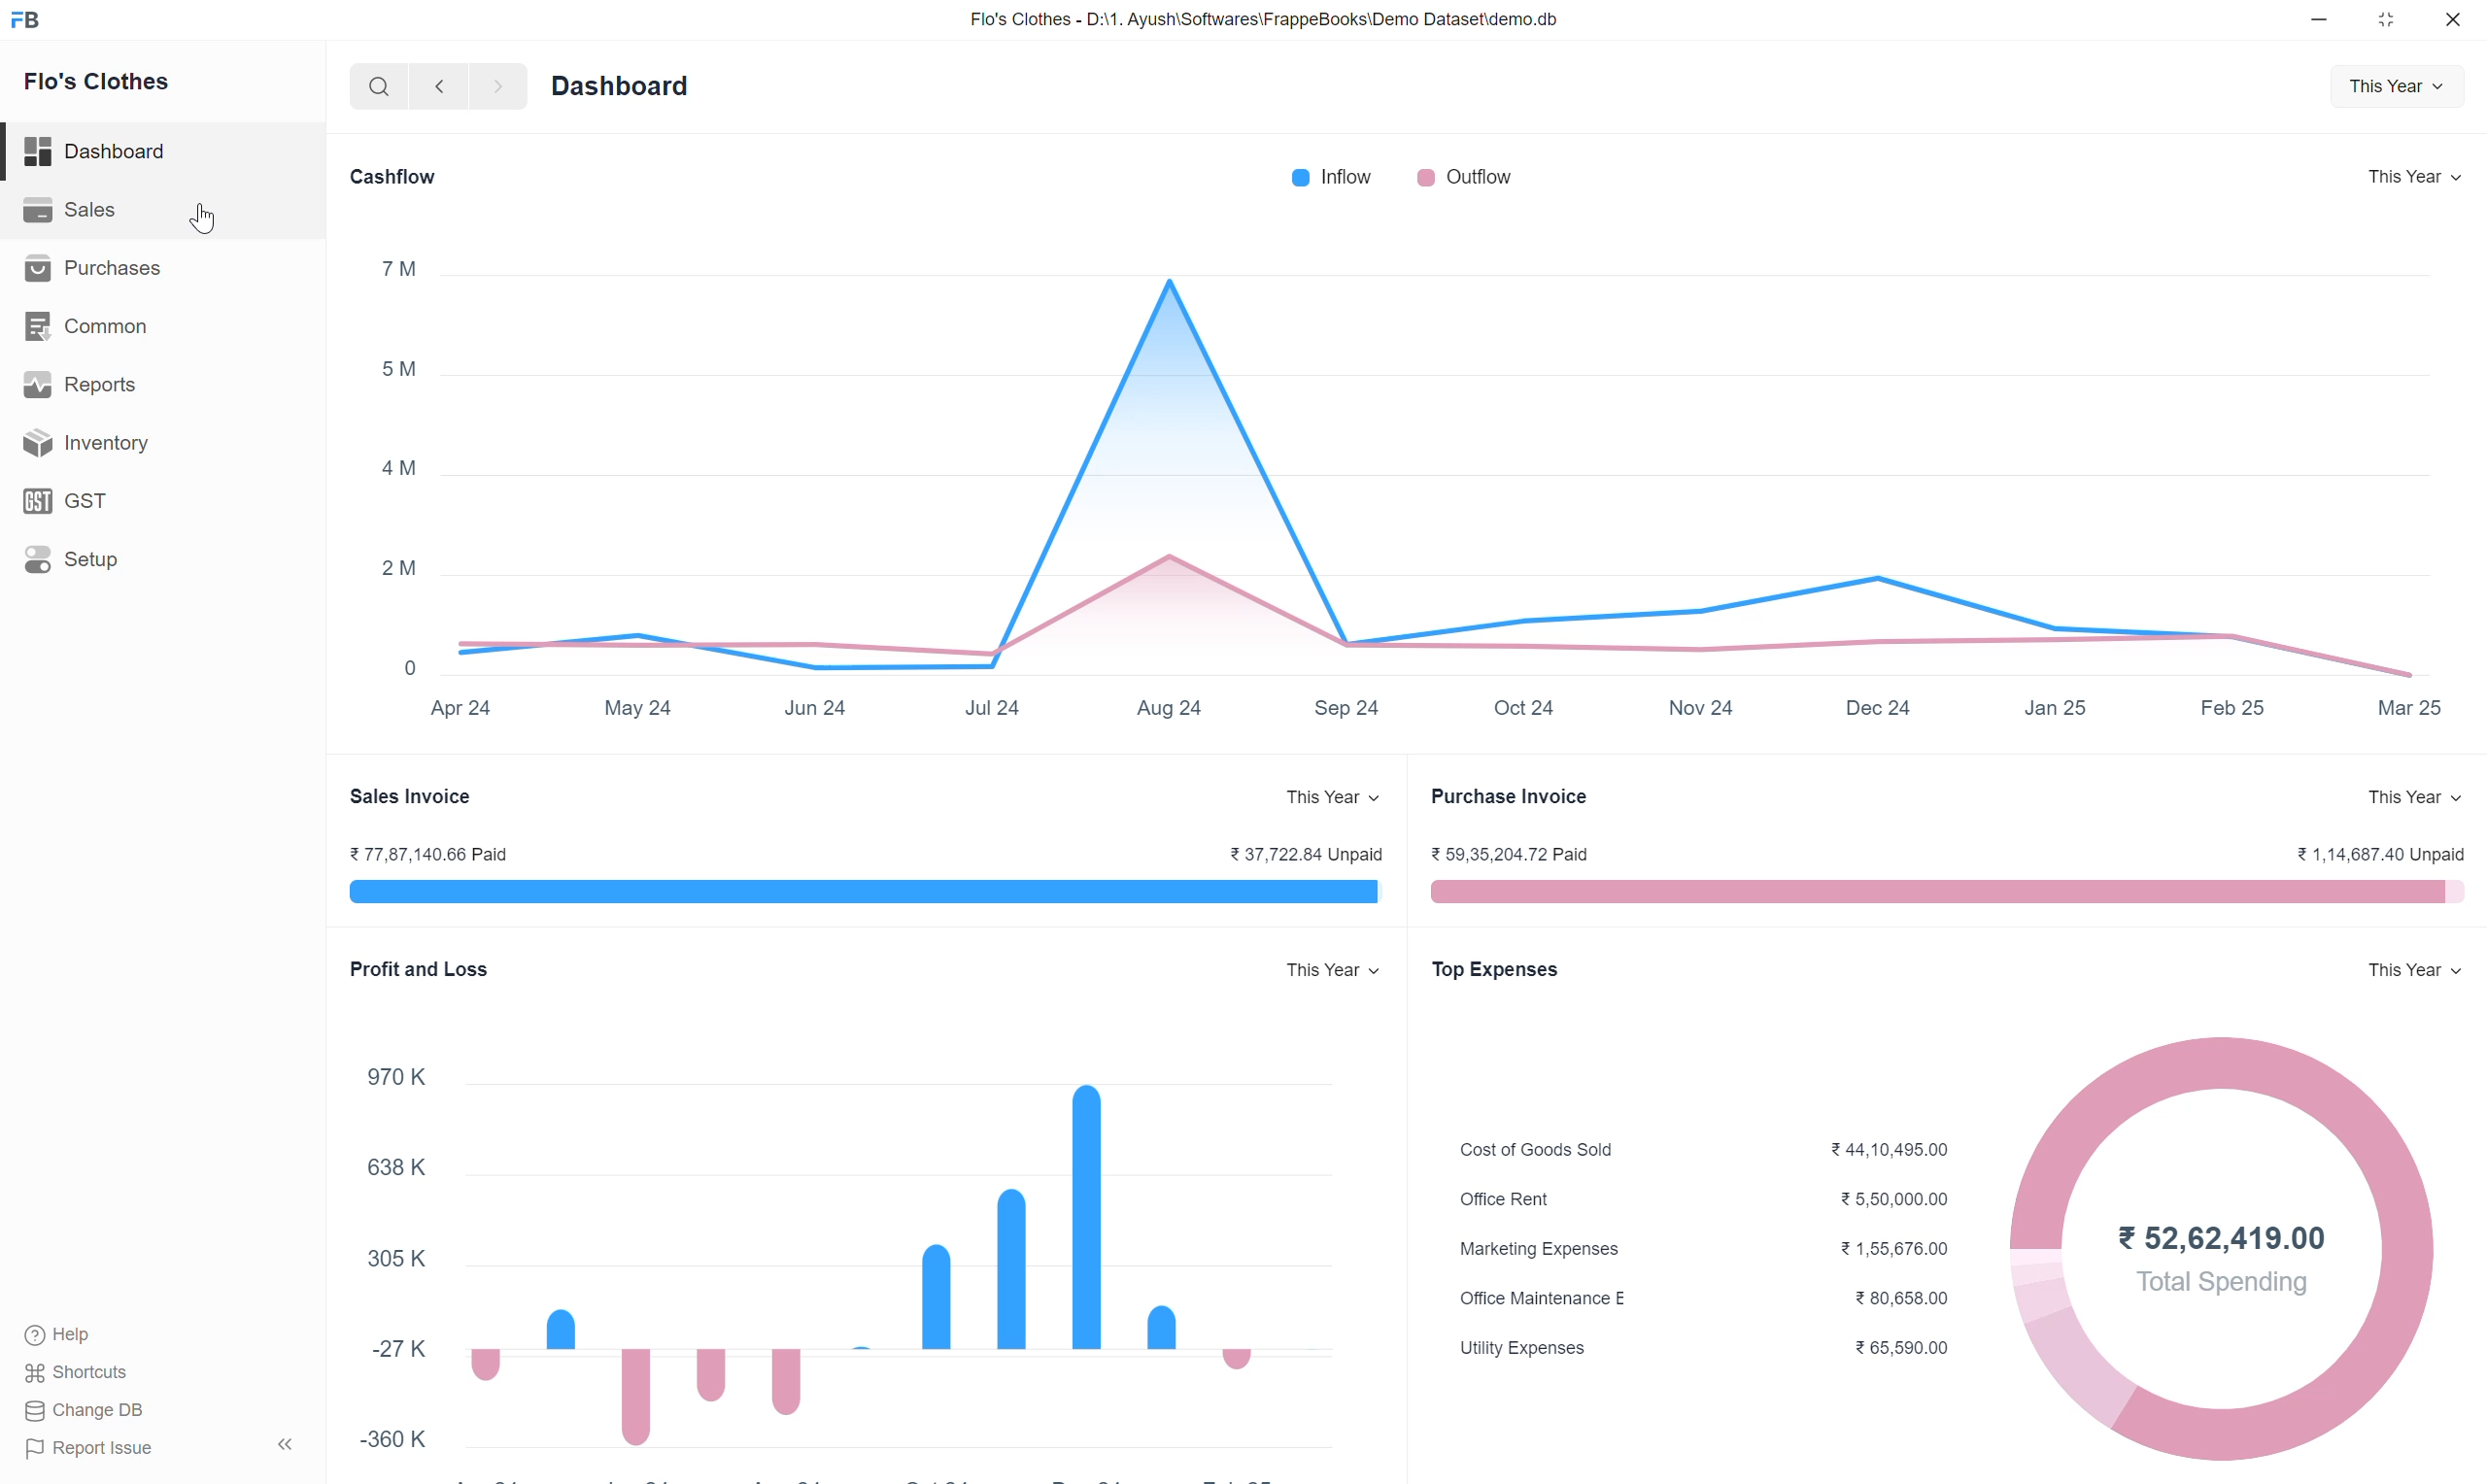  Describe the element at coordinates (1901, 1298) in the screenshot. I see `¥ 80,658.00` at that location.